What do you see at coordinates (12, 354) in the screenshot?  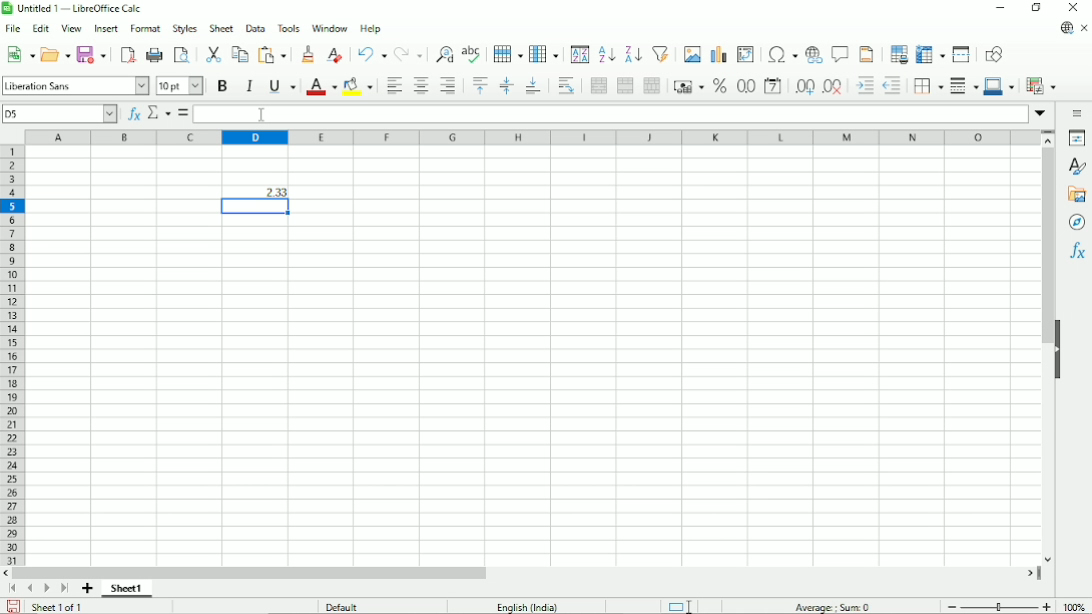 I see `Row headings` at bounding box center [12, 354].